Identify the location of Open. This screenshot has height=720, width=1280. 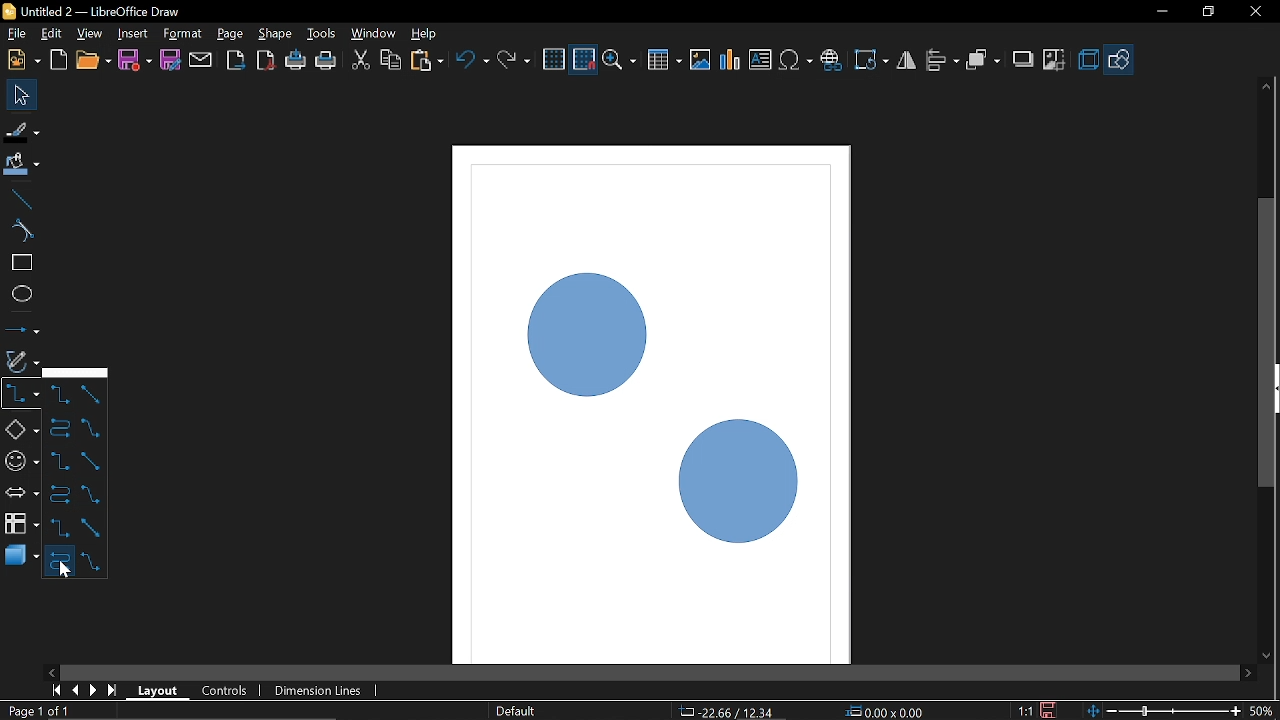
(93, 60).